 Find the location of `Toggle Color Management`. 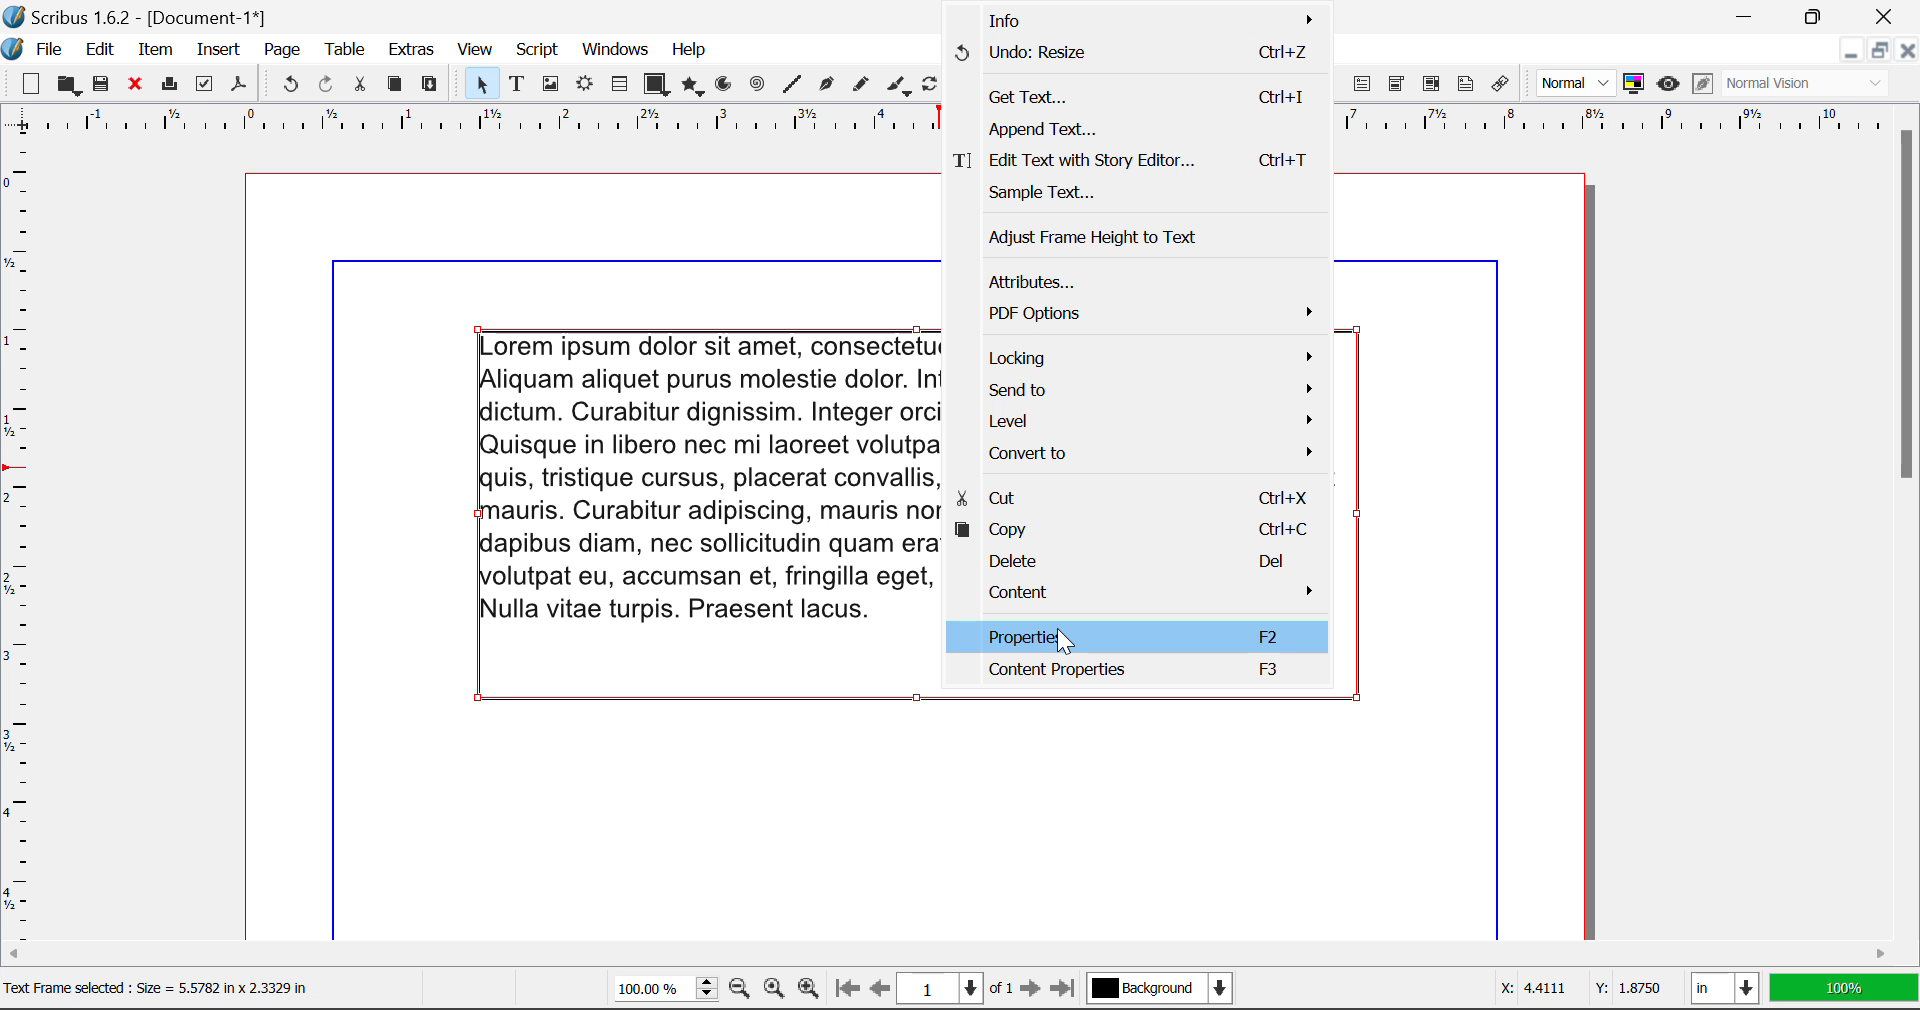

Toggle Color Management is located at coordinates (1634, 84).